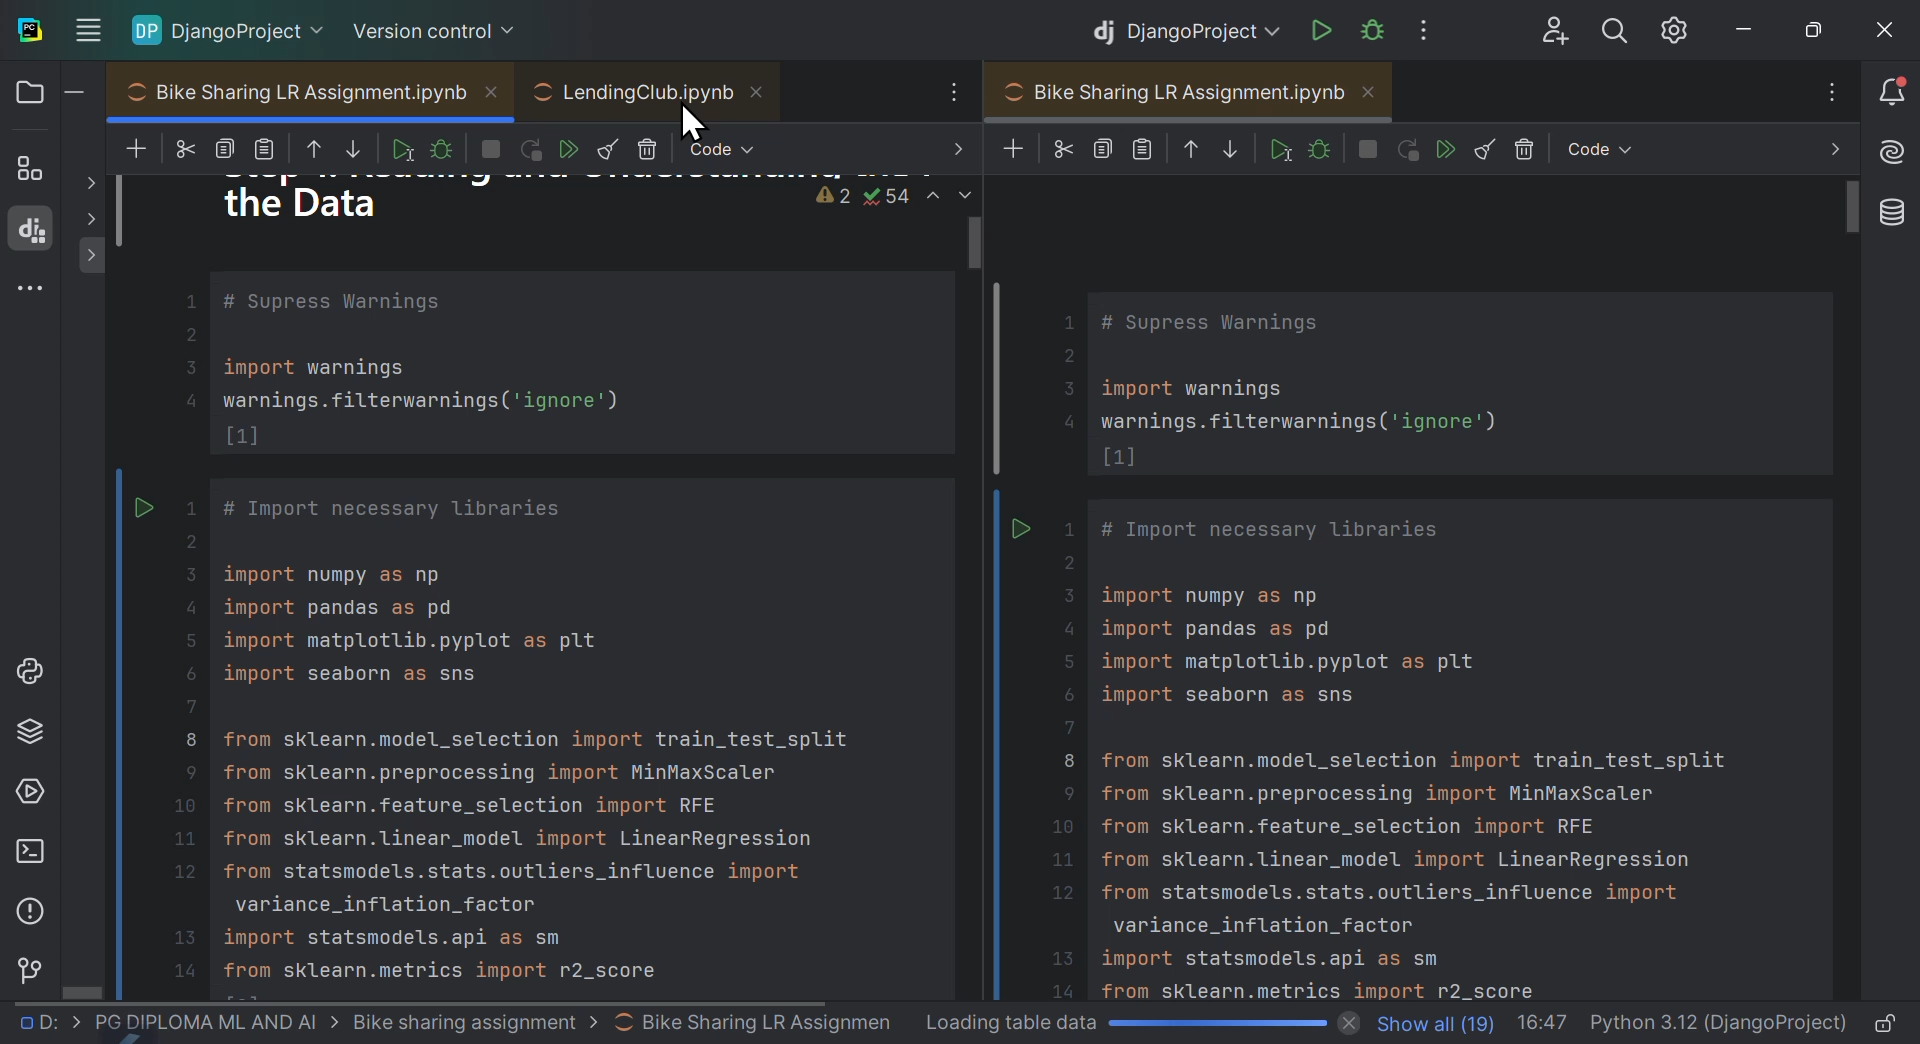  I want to click on Move sail down, so click(357, 149).